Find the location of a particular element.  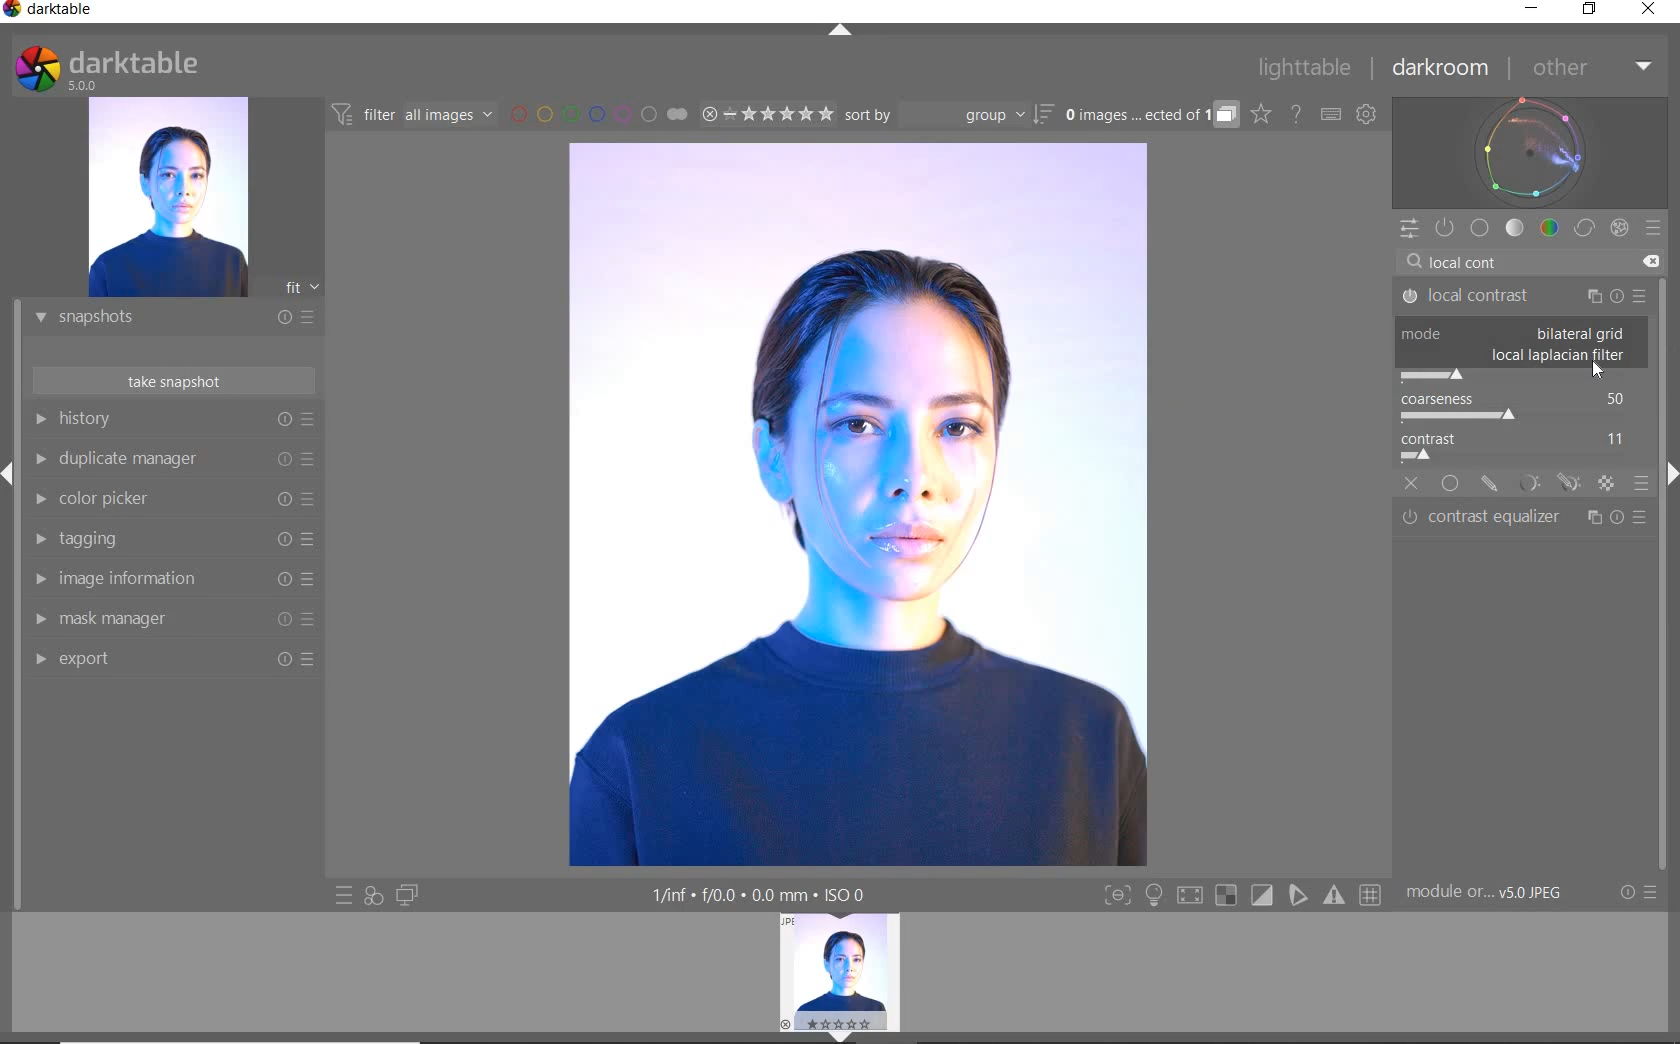

CLICK TO CHANGE THE OVERLAYS SHOWN ON THUMBNAILS is located at coordinates (1261, 114).